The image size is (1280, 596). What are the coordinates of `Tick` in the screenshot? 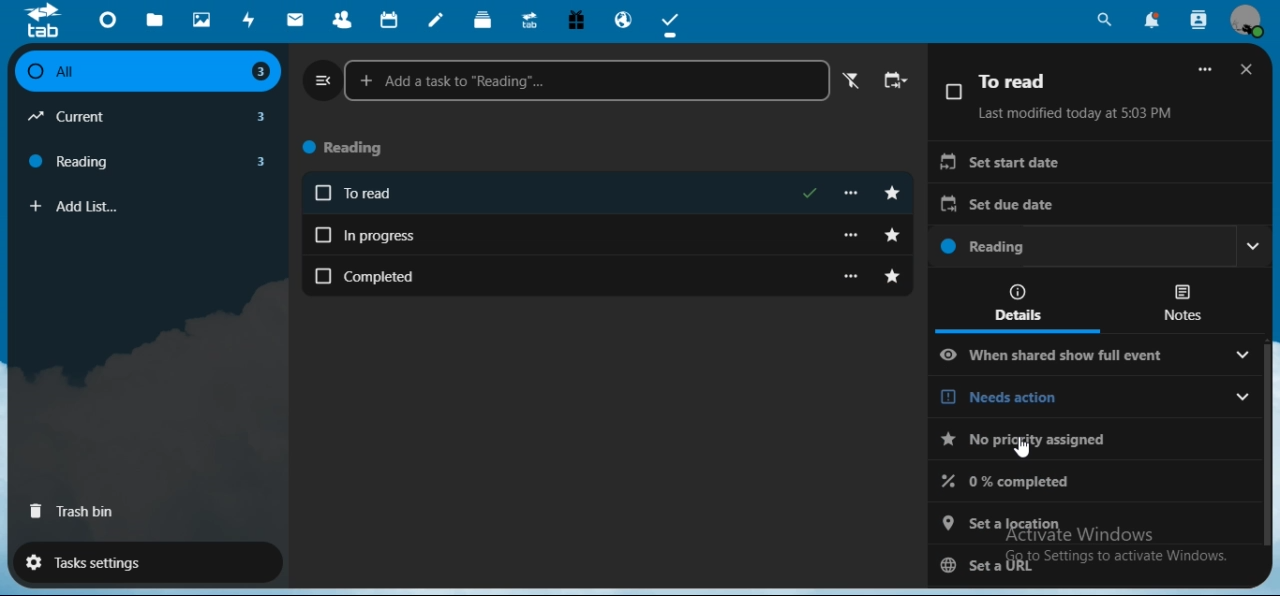 It's located at (811, 192).